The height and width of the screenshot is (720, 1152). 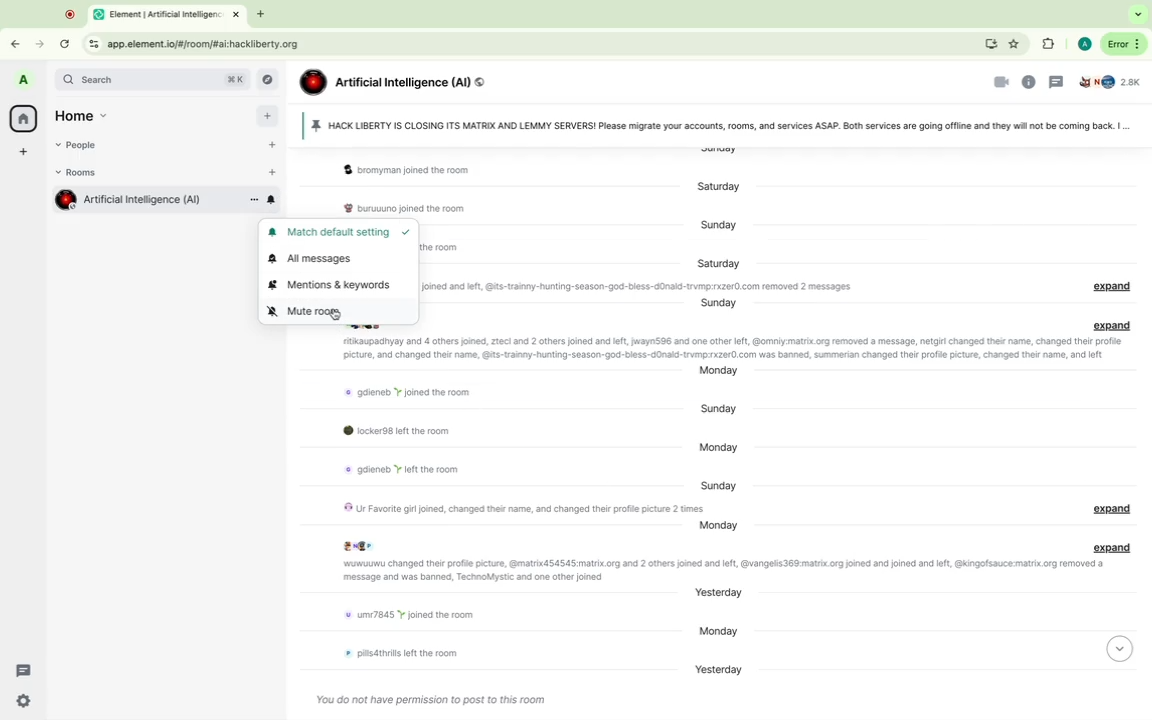 What do you see at coordinates (714, 409) in the screenshot?
I see `Day` at bounding box center [714, 409].